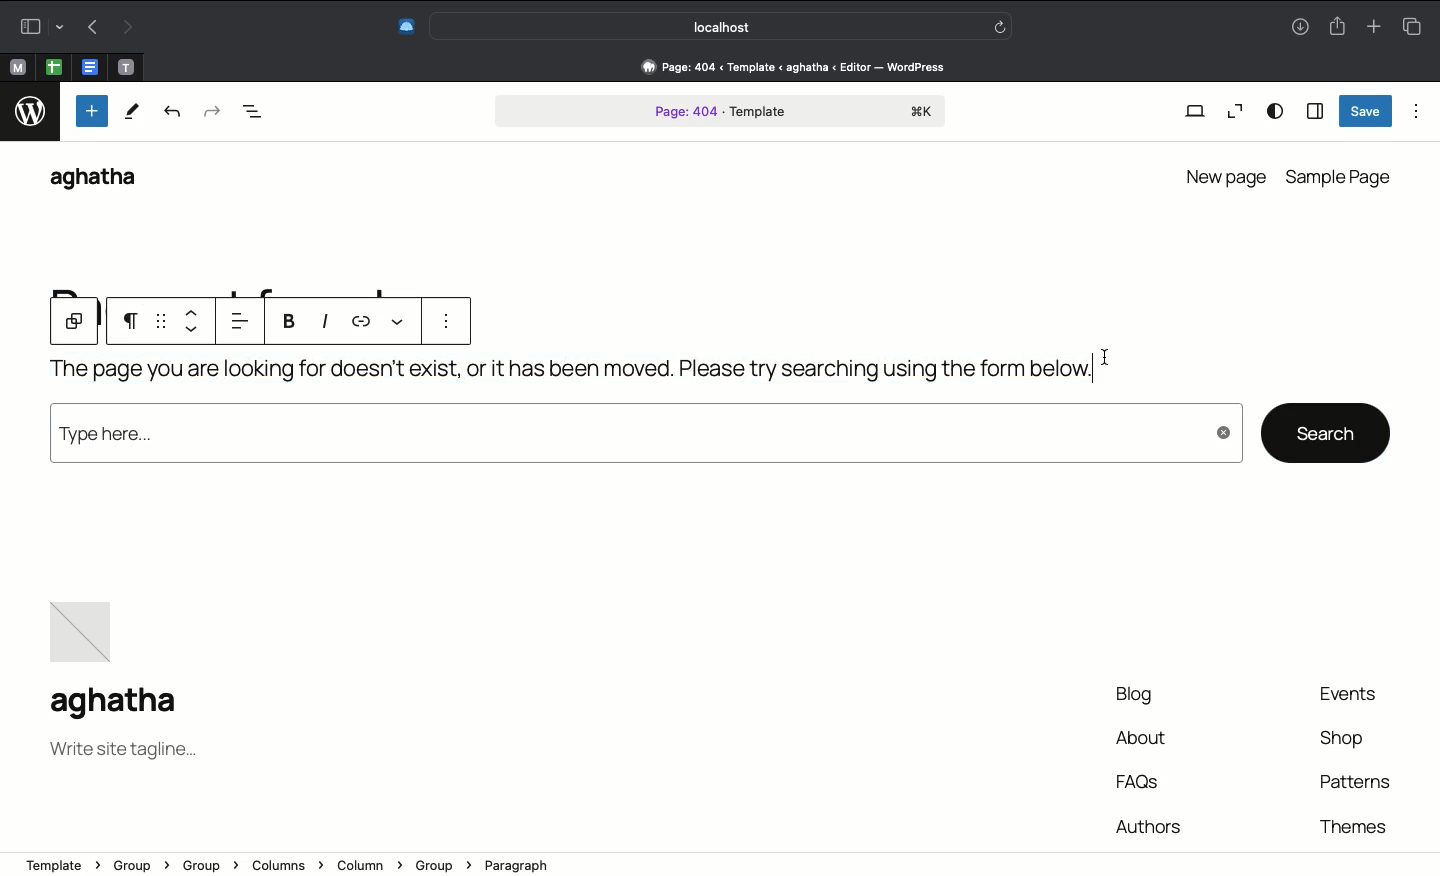 The height and width of the screenshot is (876, 1440). What do you see at coordinates (1341, 177) in the screenshot?
I see `Sample page` at bounding box center [1341, 177].